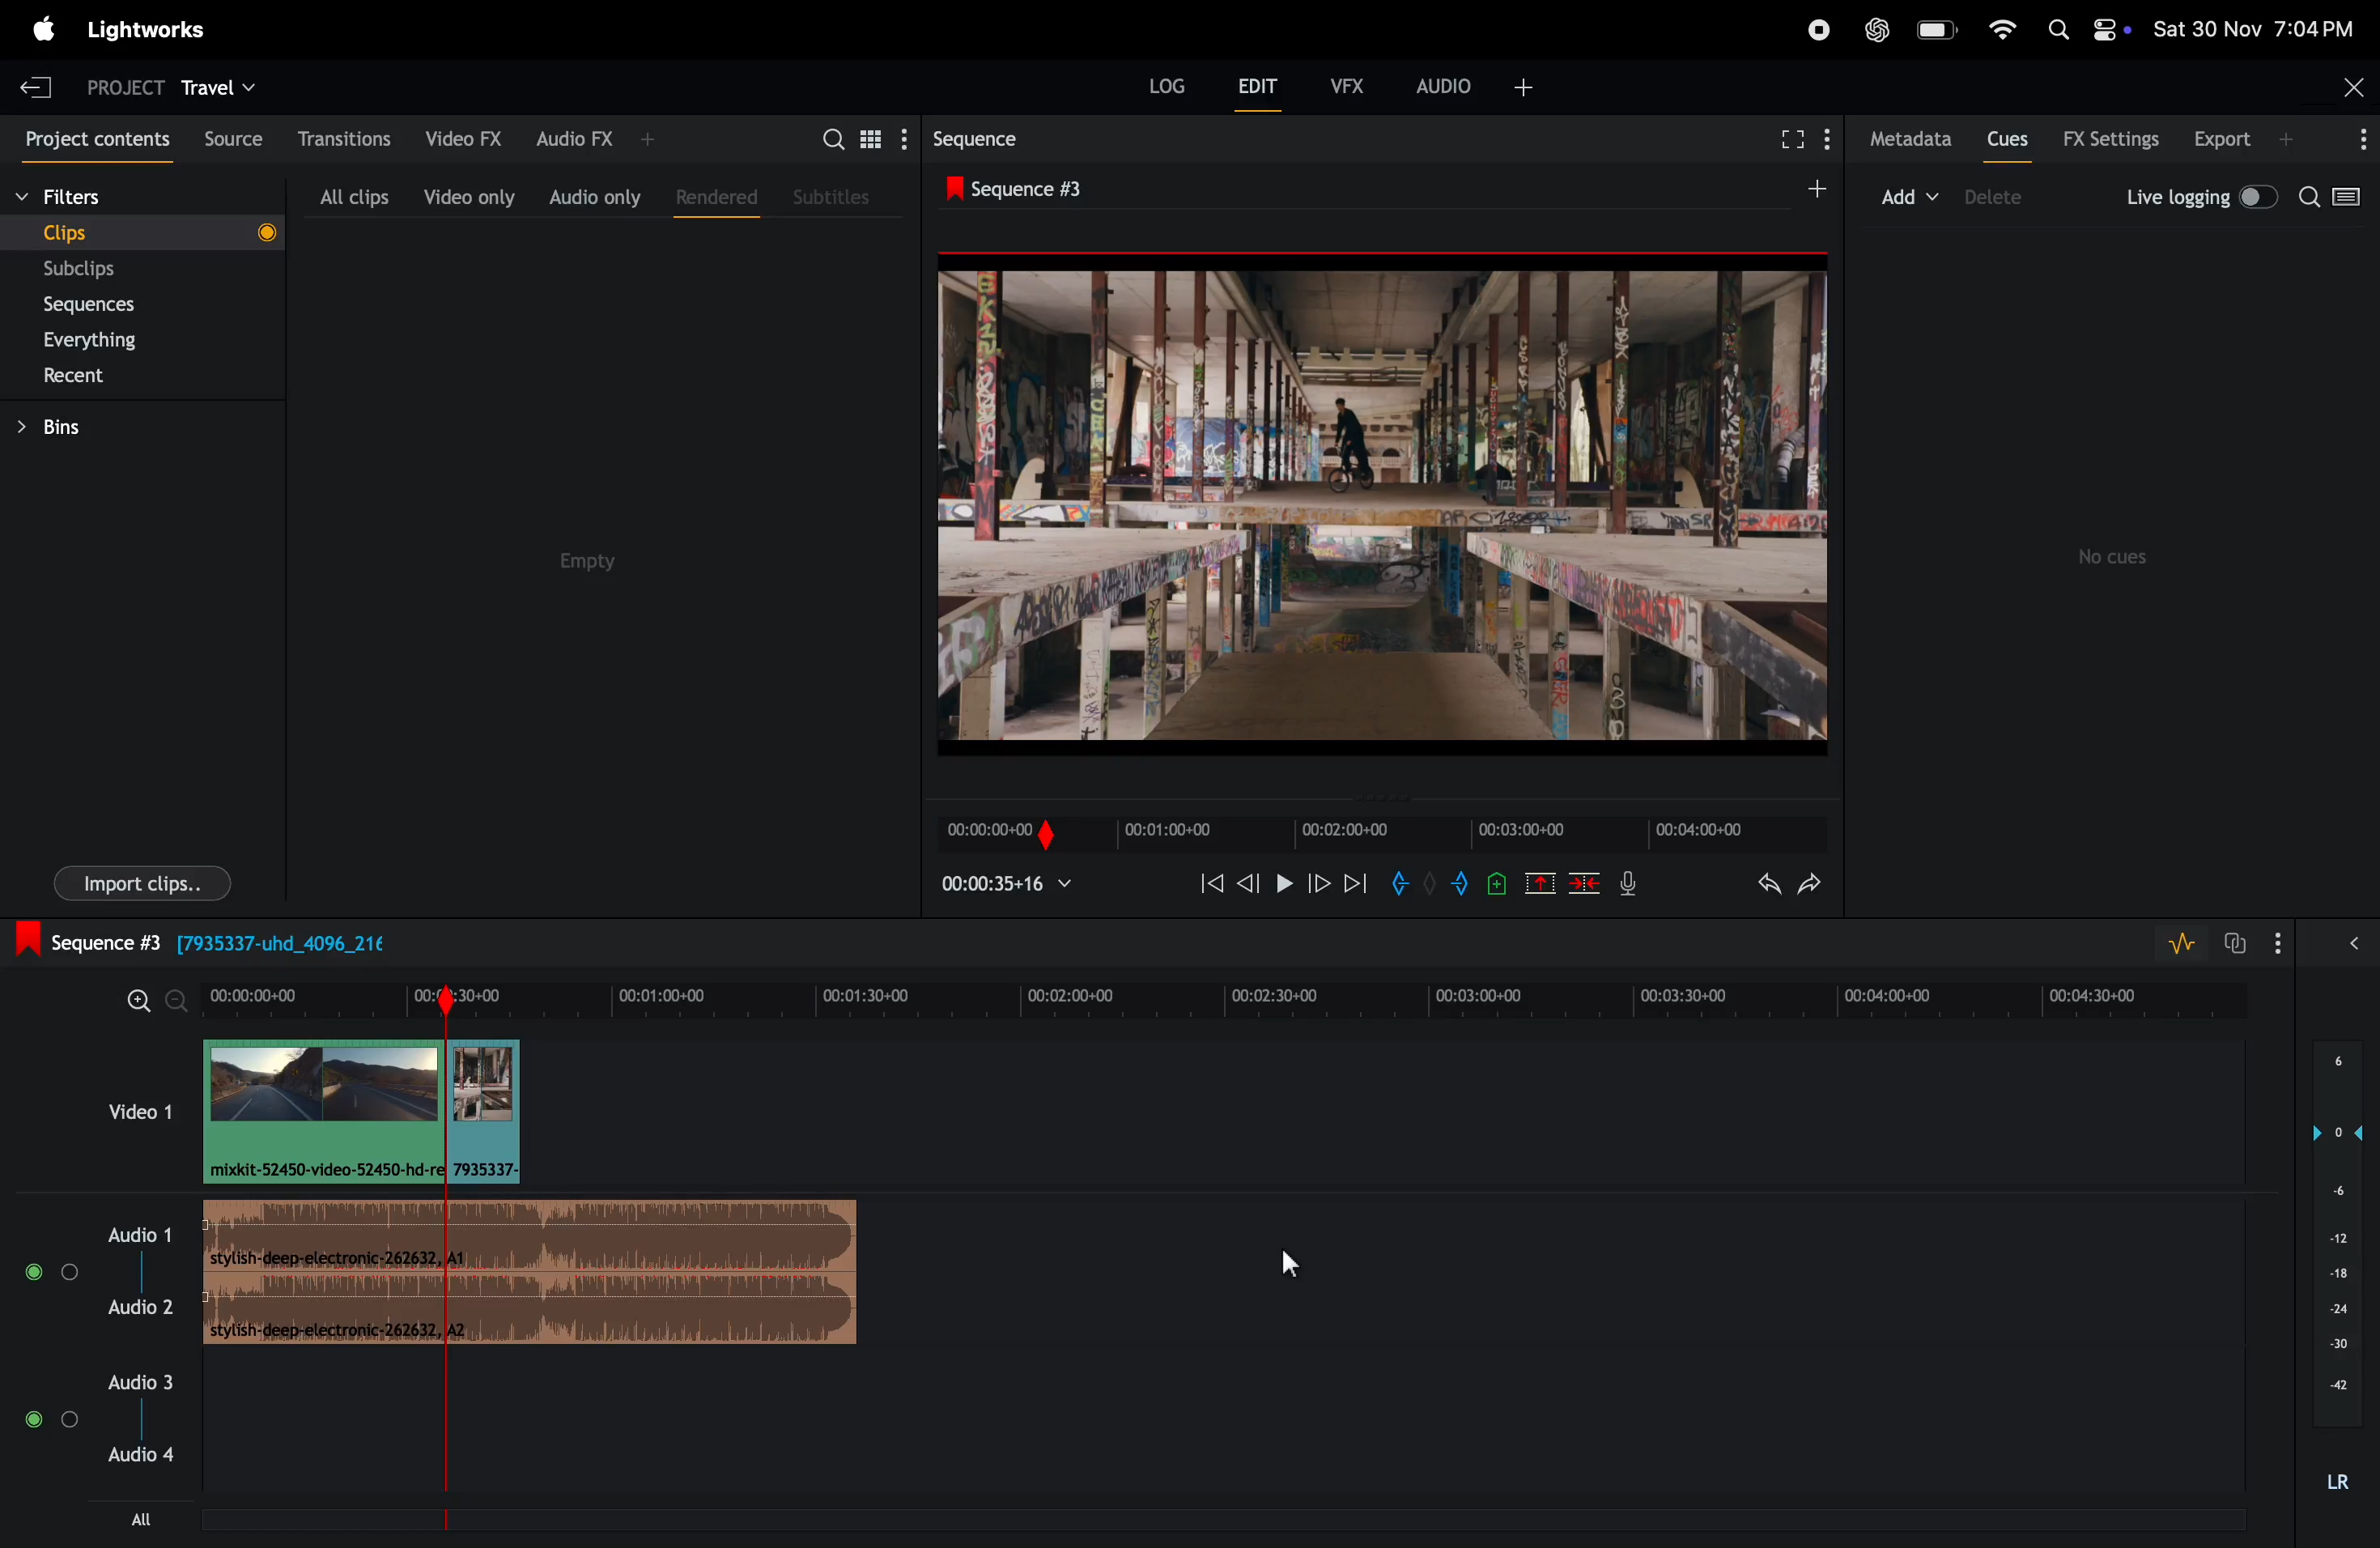 This screenshot has height=1548, width=2380. What do you see at coordinates (462, 139) in the screenshot?
I see `video fx` at bounding box center [462, 139].